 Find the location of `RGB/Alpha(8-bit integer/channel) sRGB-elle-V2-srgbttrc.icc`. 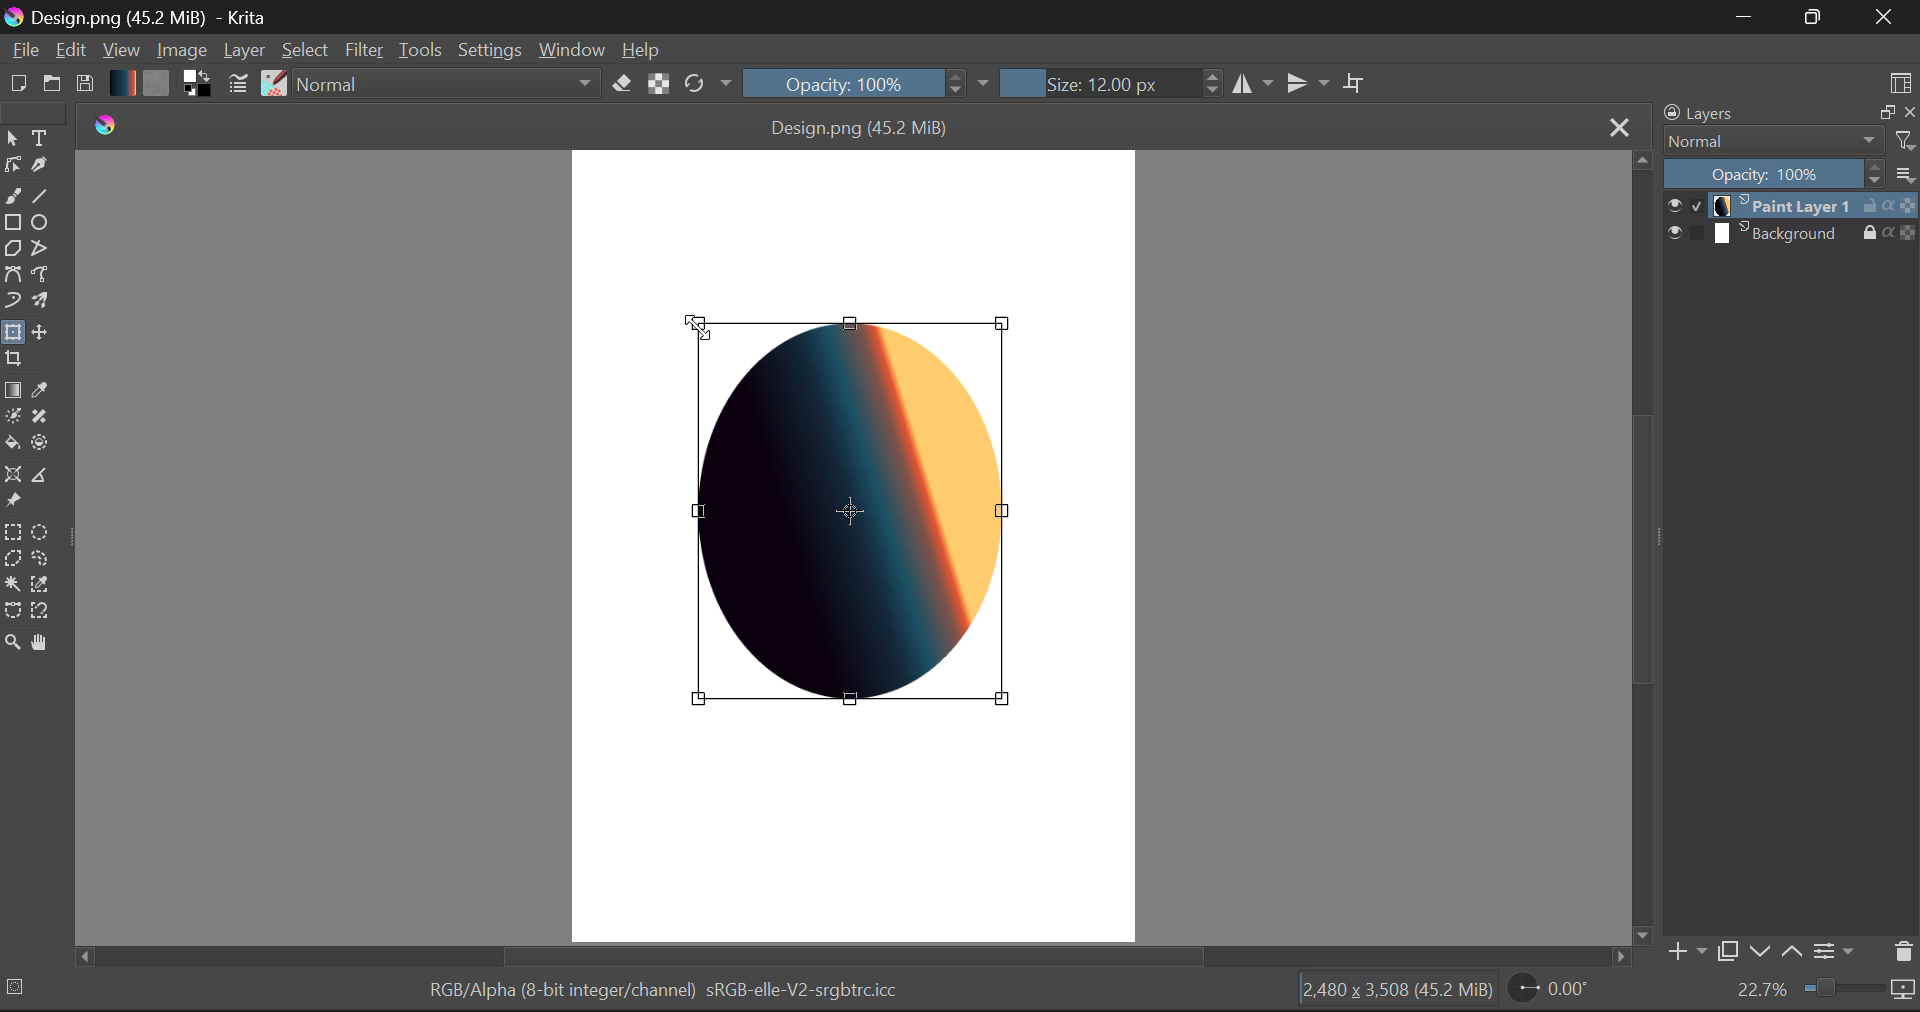

RGB/Alpha(8-bit integer/channel) sRGB-elle-V2-srgbttrc.icc is located at coordinates (660, 993).